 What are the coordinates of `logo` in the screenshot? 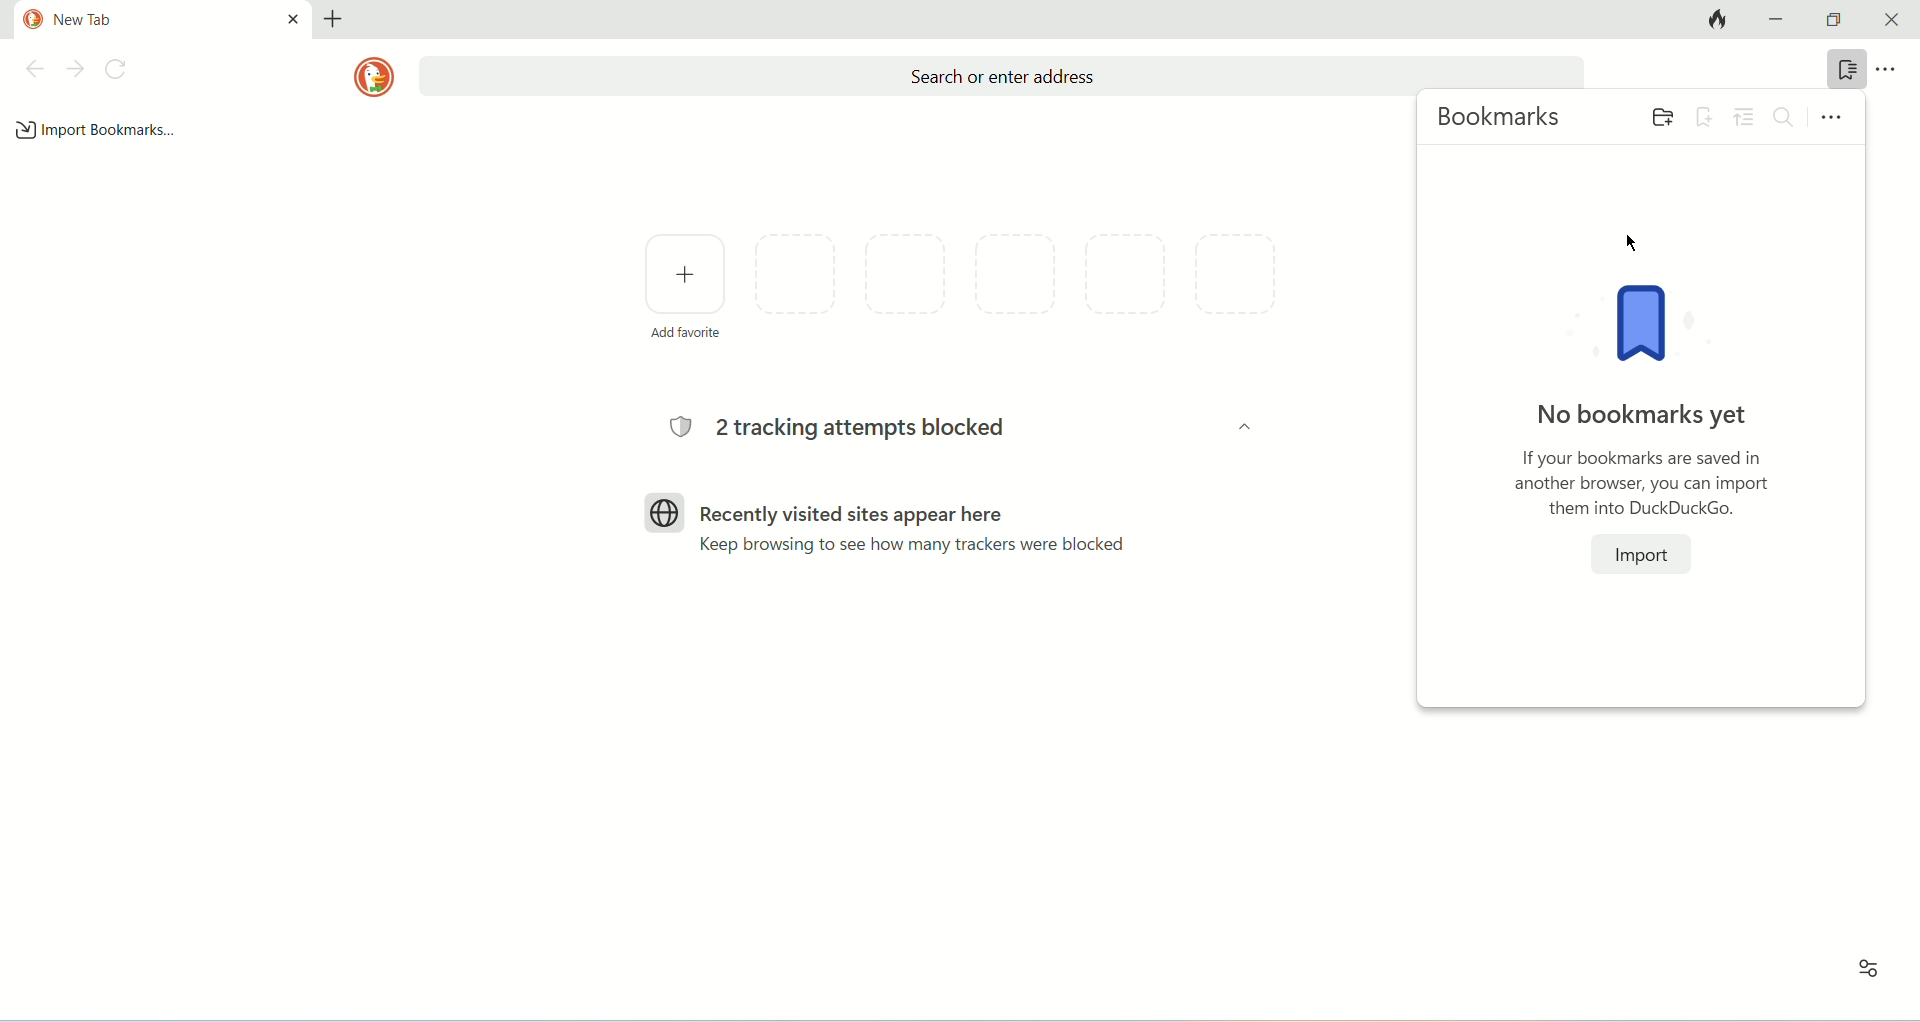 It's located at (374, 77).